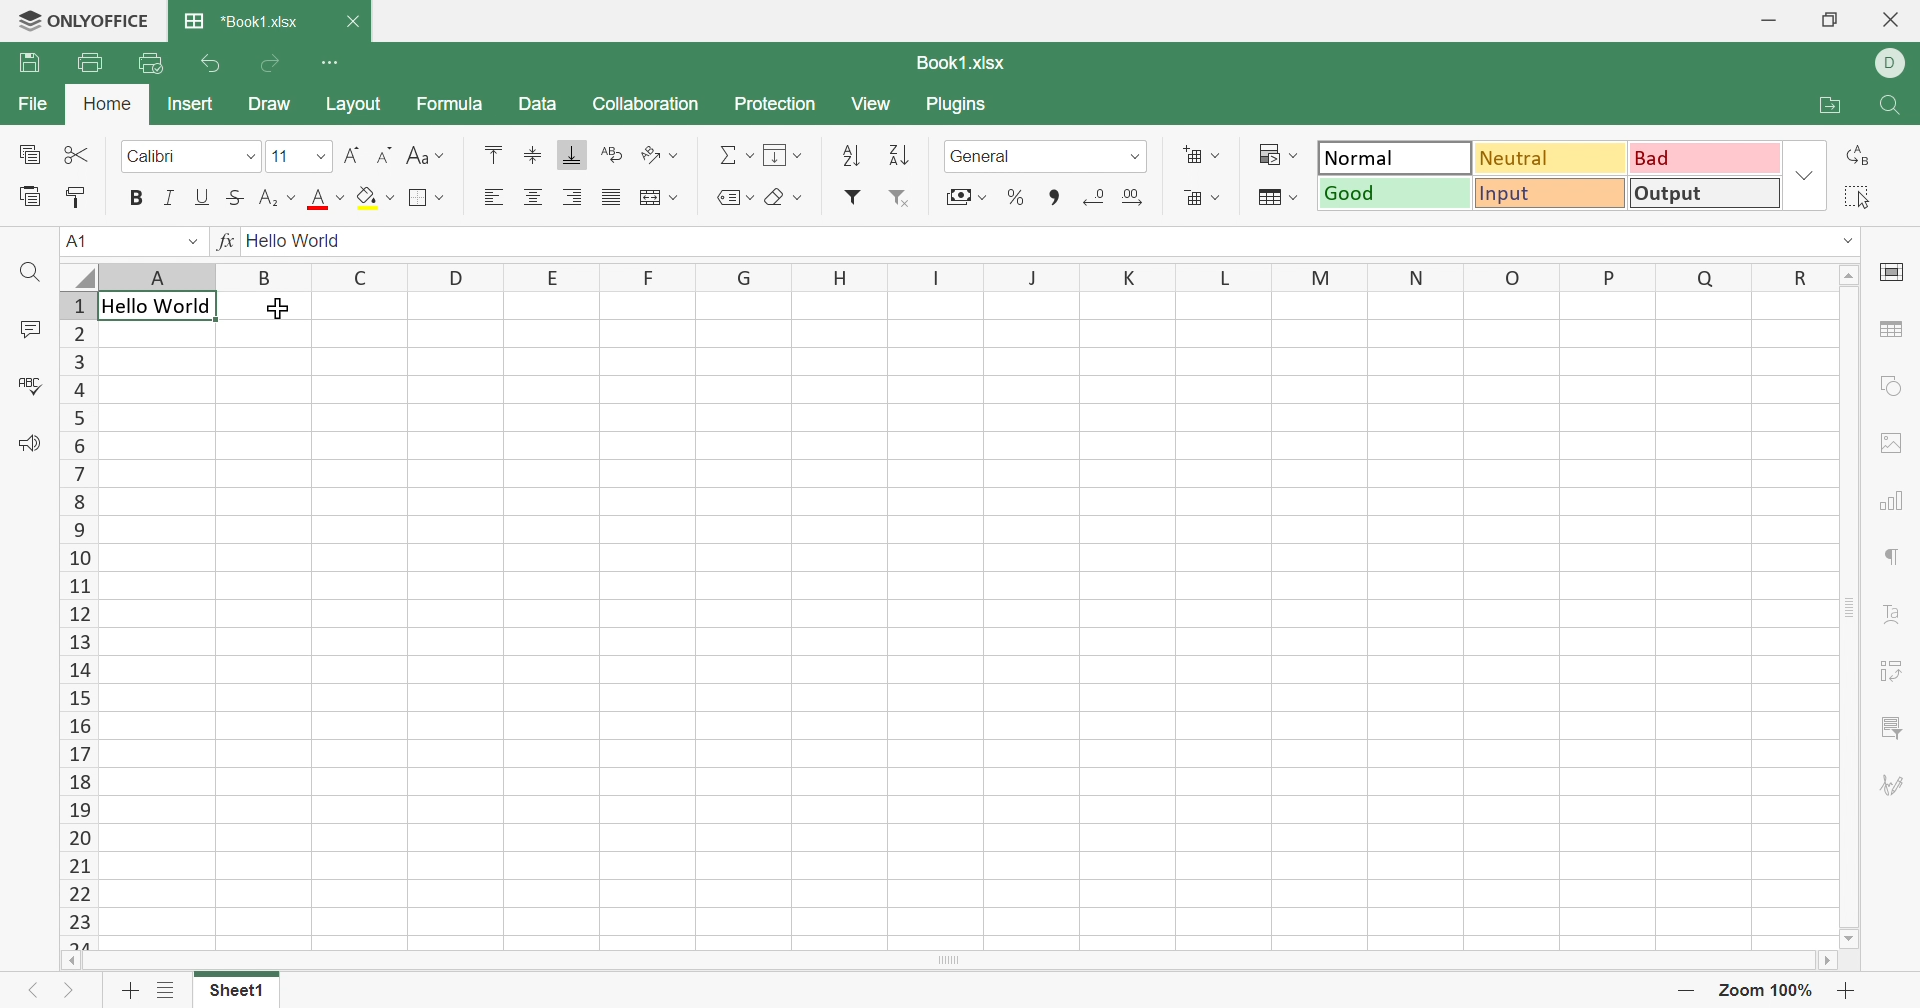 The image size is (1920, 1008). What do you see at coordinates (427, 200) in the screenshot?
I see `Borders` at bounding box center [427, 200].